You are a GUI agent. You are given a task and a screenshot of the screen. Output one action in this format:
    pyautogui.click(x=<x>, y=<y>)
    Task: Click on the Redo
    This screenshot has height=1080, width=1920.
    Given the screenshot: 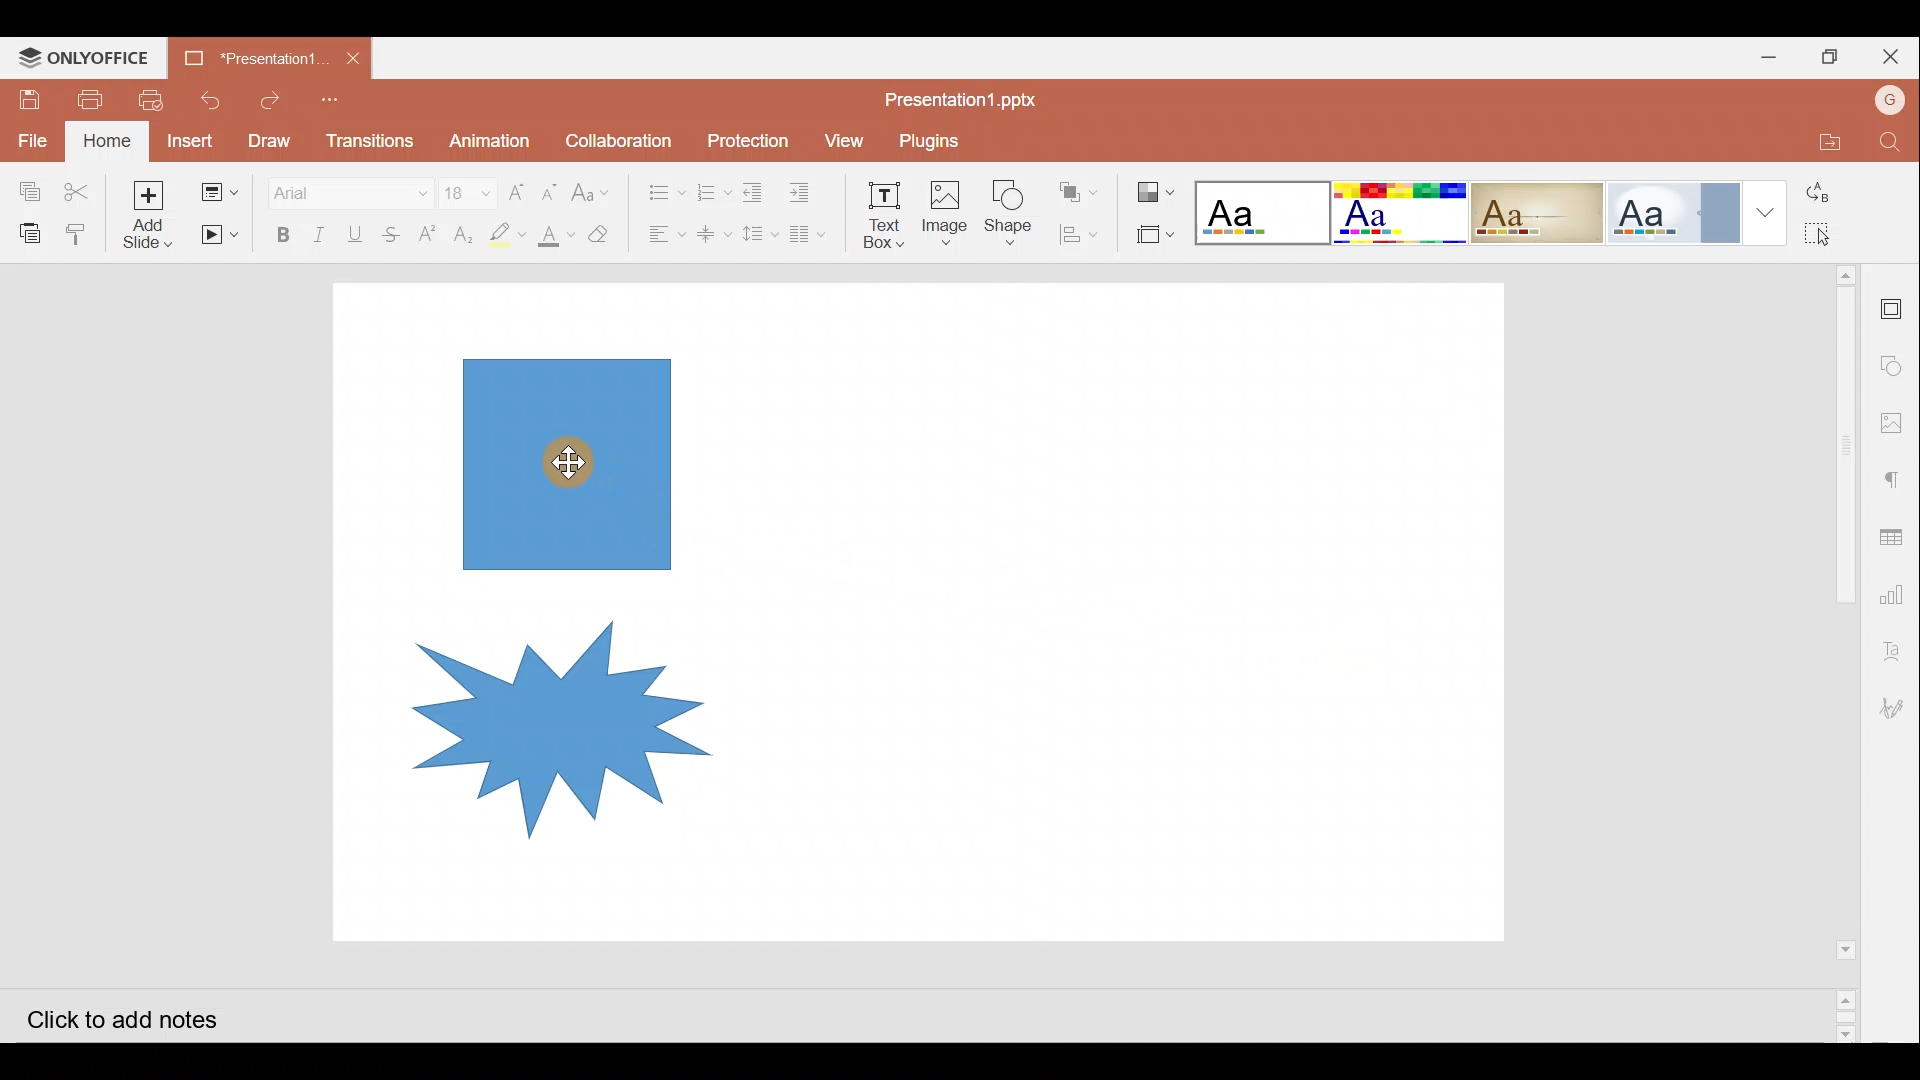 What is the action you would take?
    pyautogui.click(x=270, y=96)
    